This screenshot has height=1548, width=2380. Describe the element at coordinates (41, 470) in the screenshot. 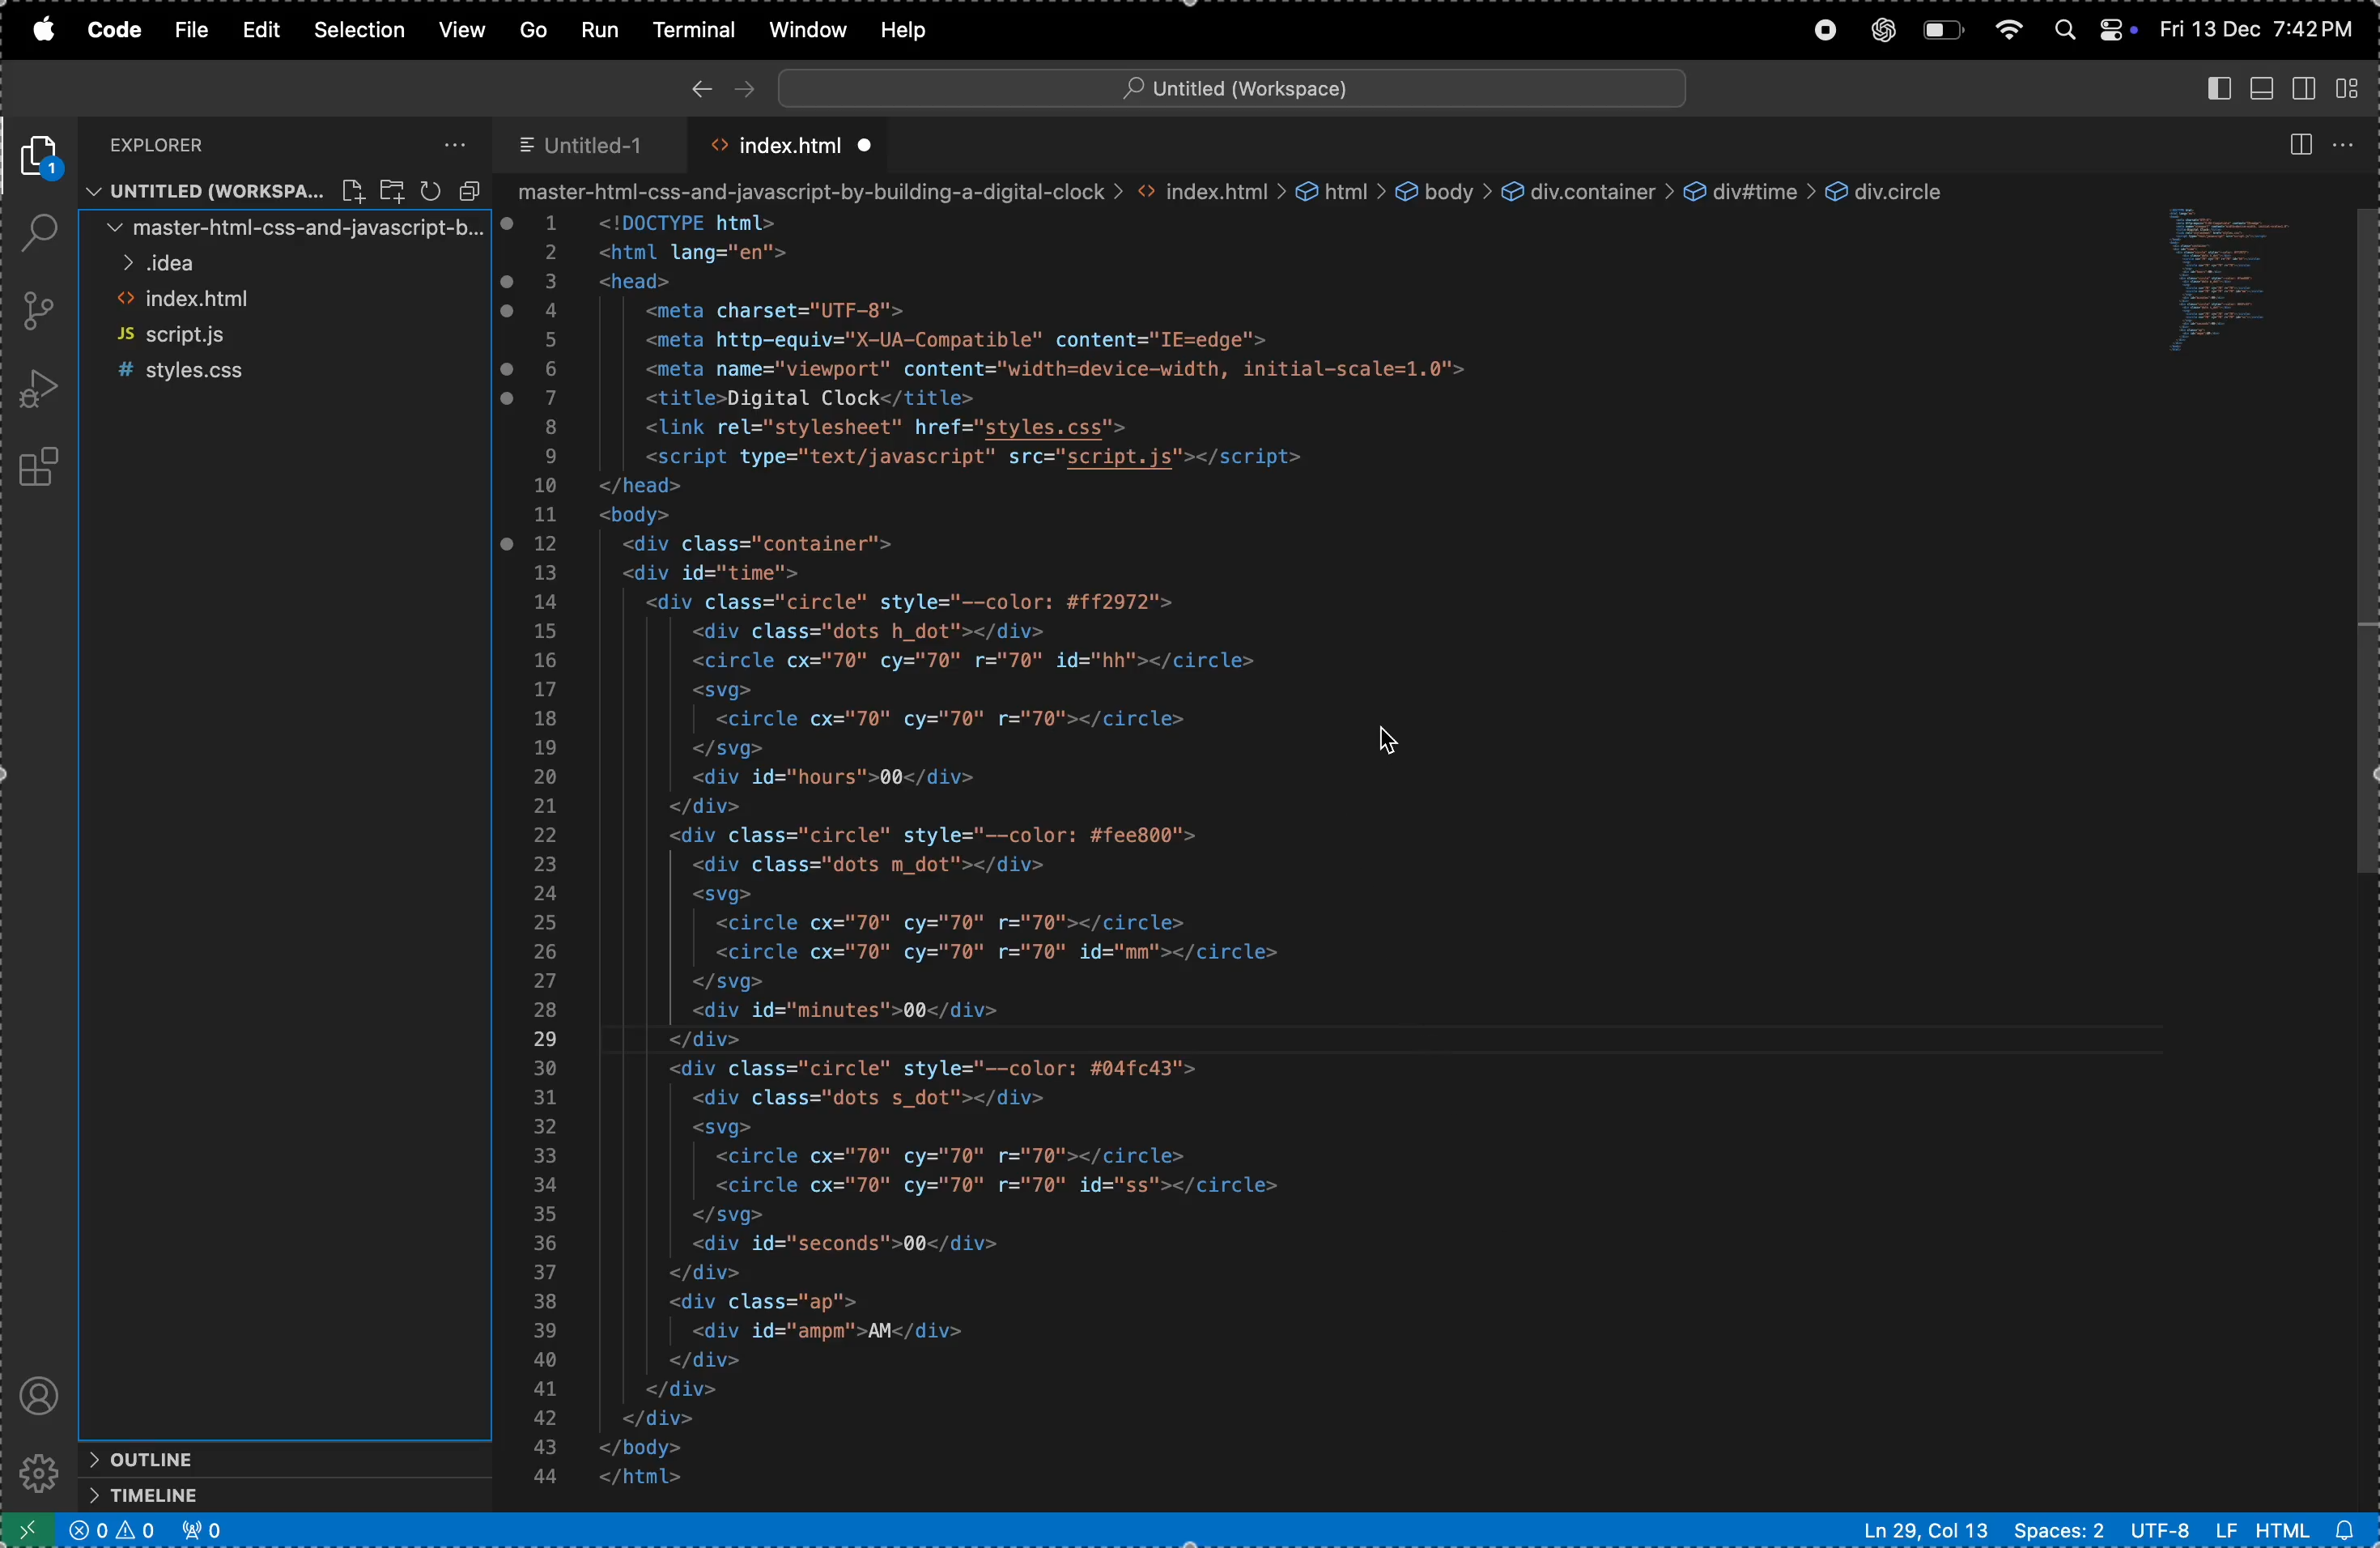

I see `extensions` at that location.